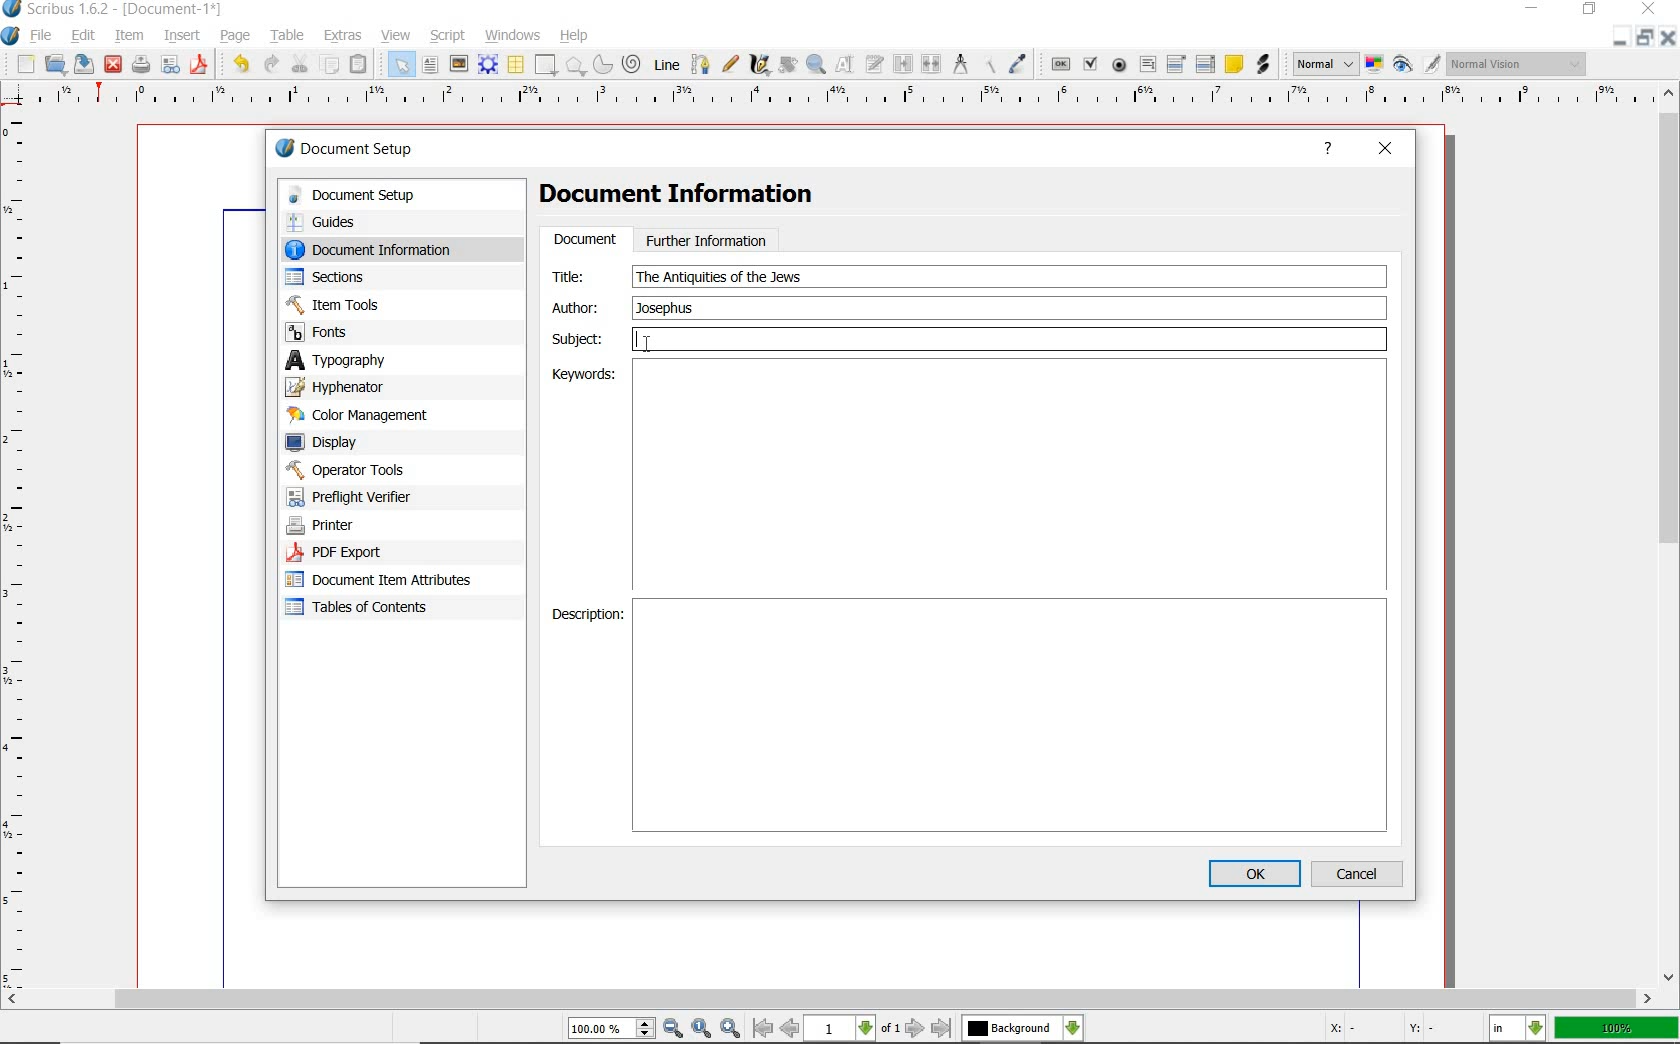  What do you see at coordinates (515, 64) in the screenshot?
I see `table` at bounding box center [515, 64].